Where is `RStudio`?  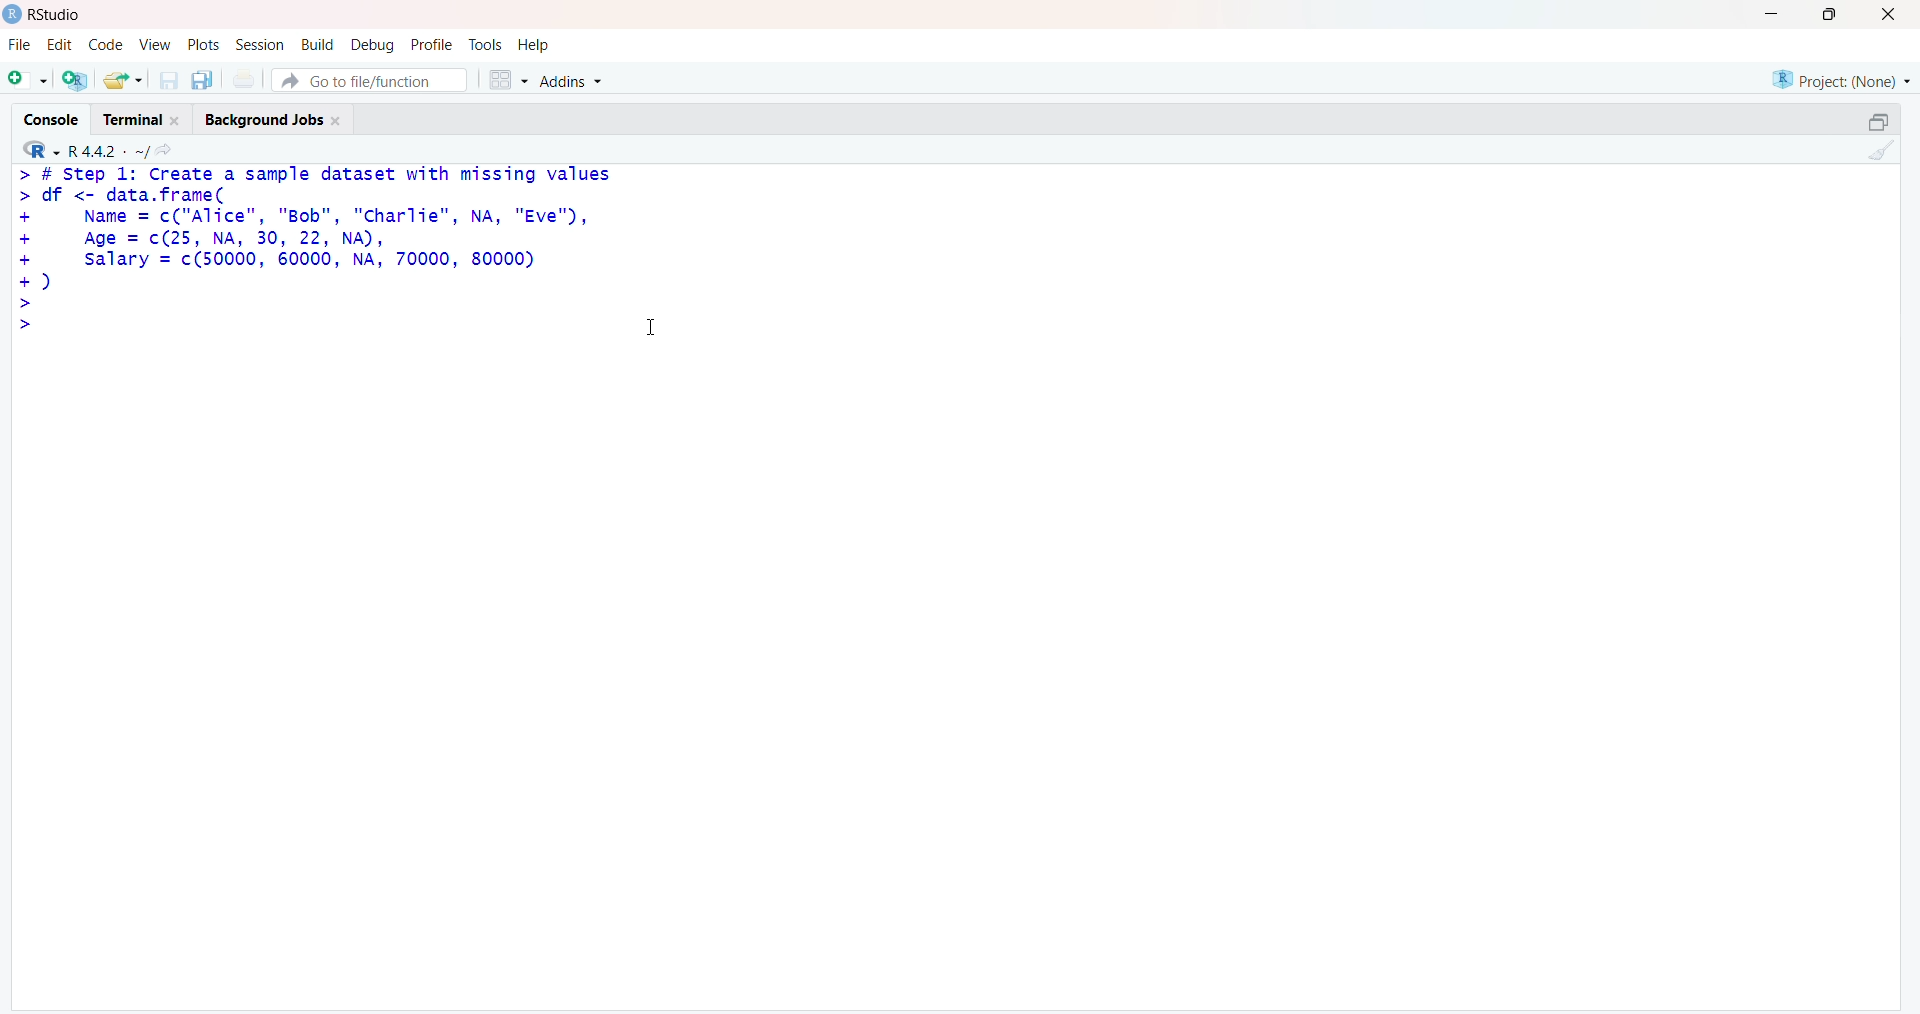 RStudio is located at coordinates (42, 17).